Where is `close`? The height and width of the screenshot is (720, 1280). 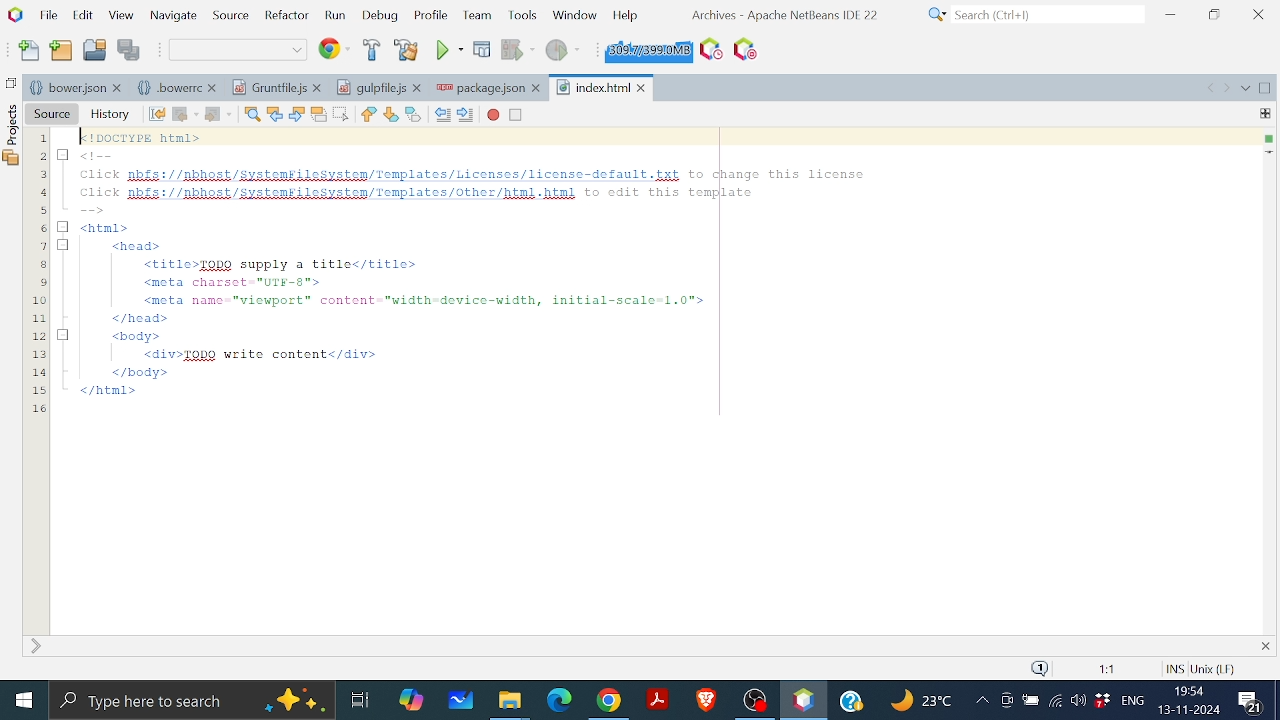 close is located at coordinates (320, 87).